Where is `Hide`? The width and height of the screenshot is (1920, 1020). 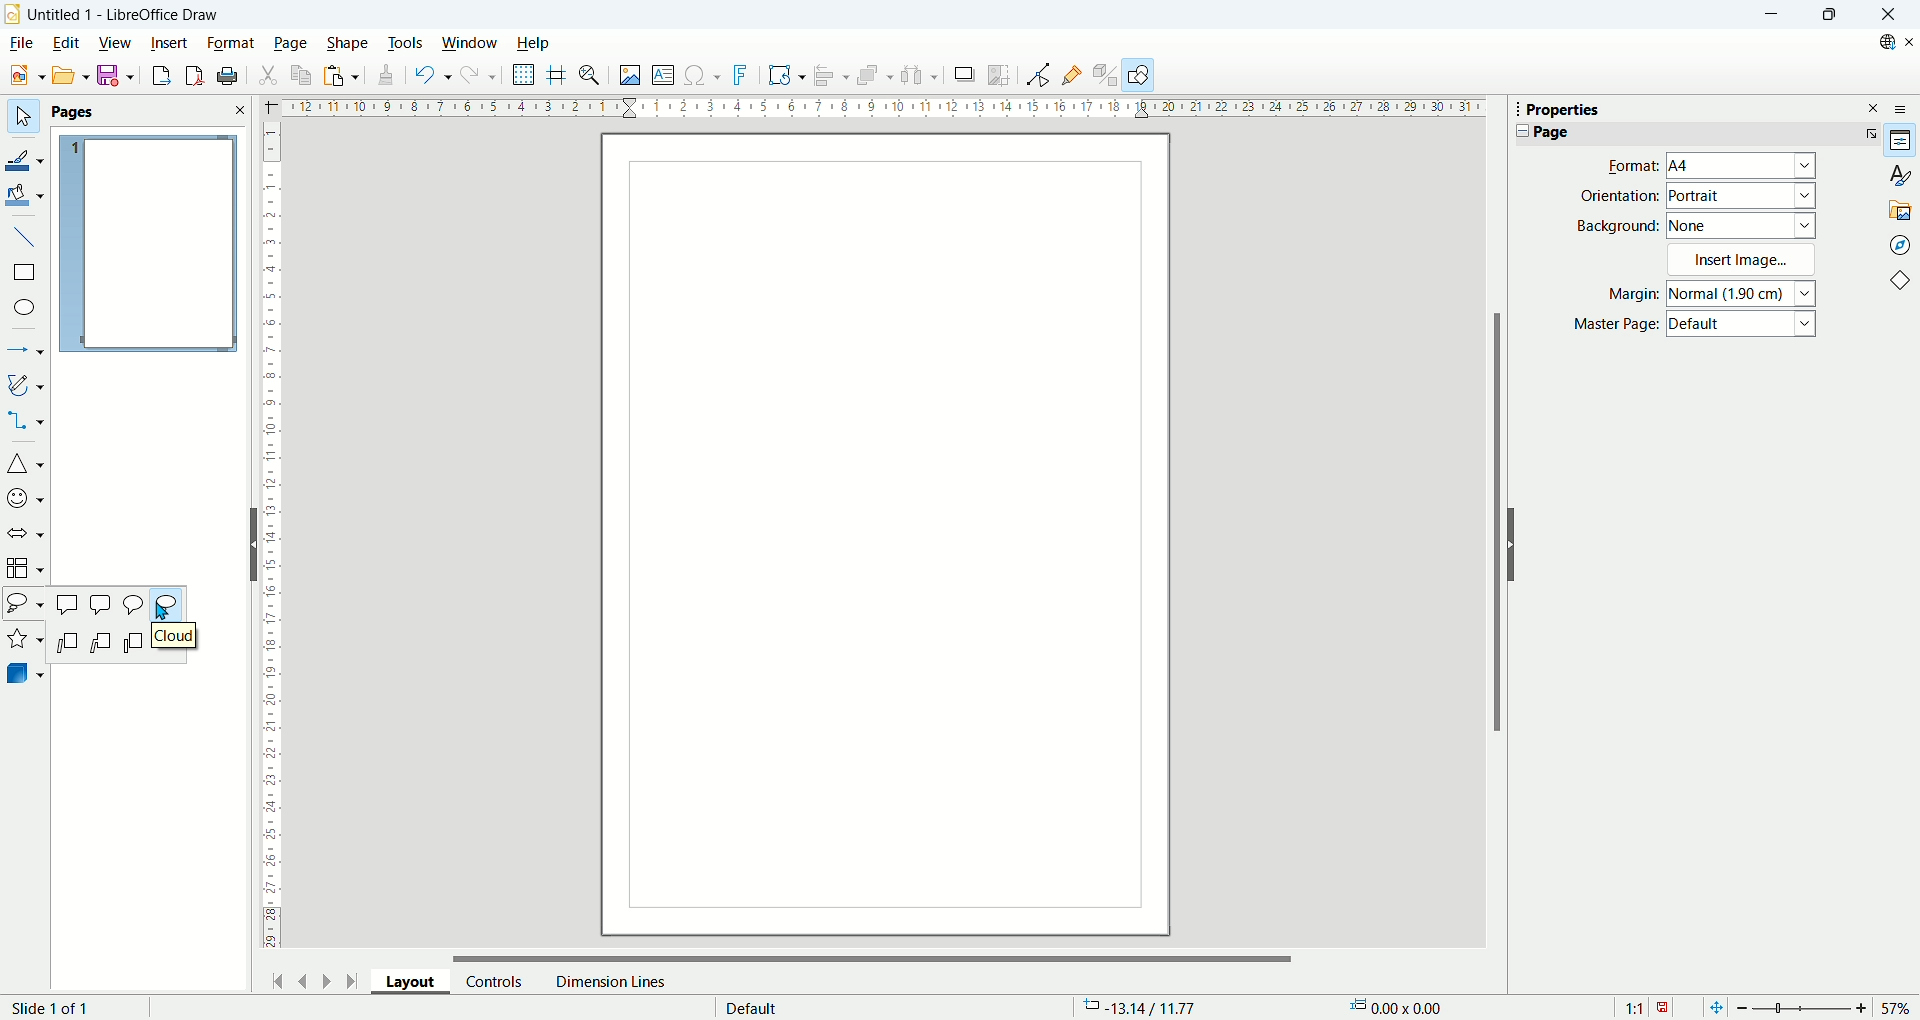
Hide is located at coordinates (1516, 544).